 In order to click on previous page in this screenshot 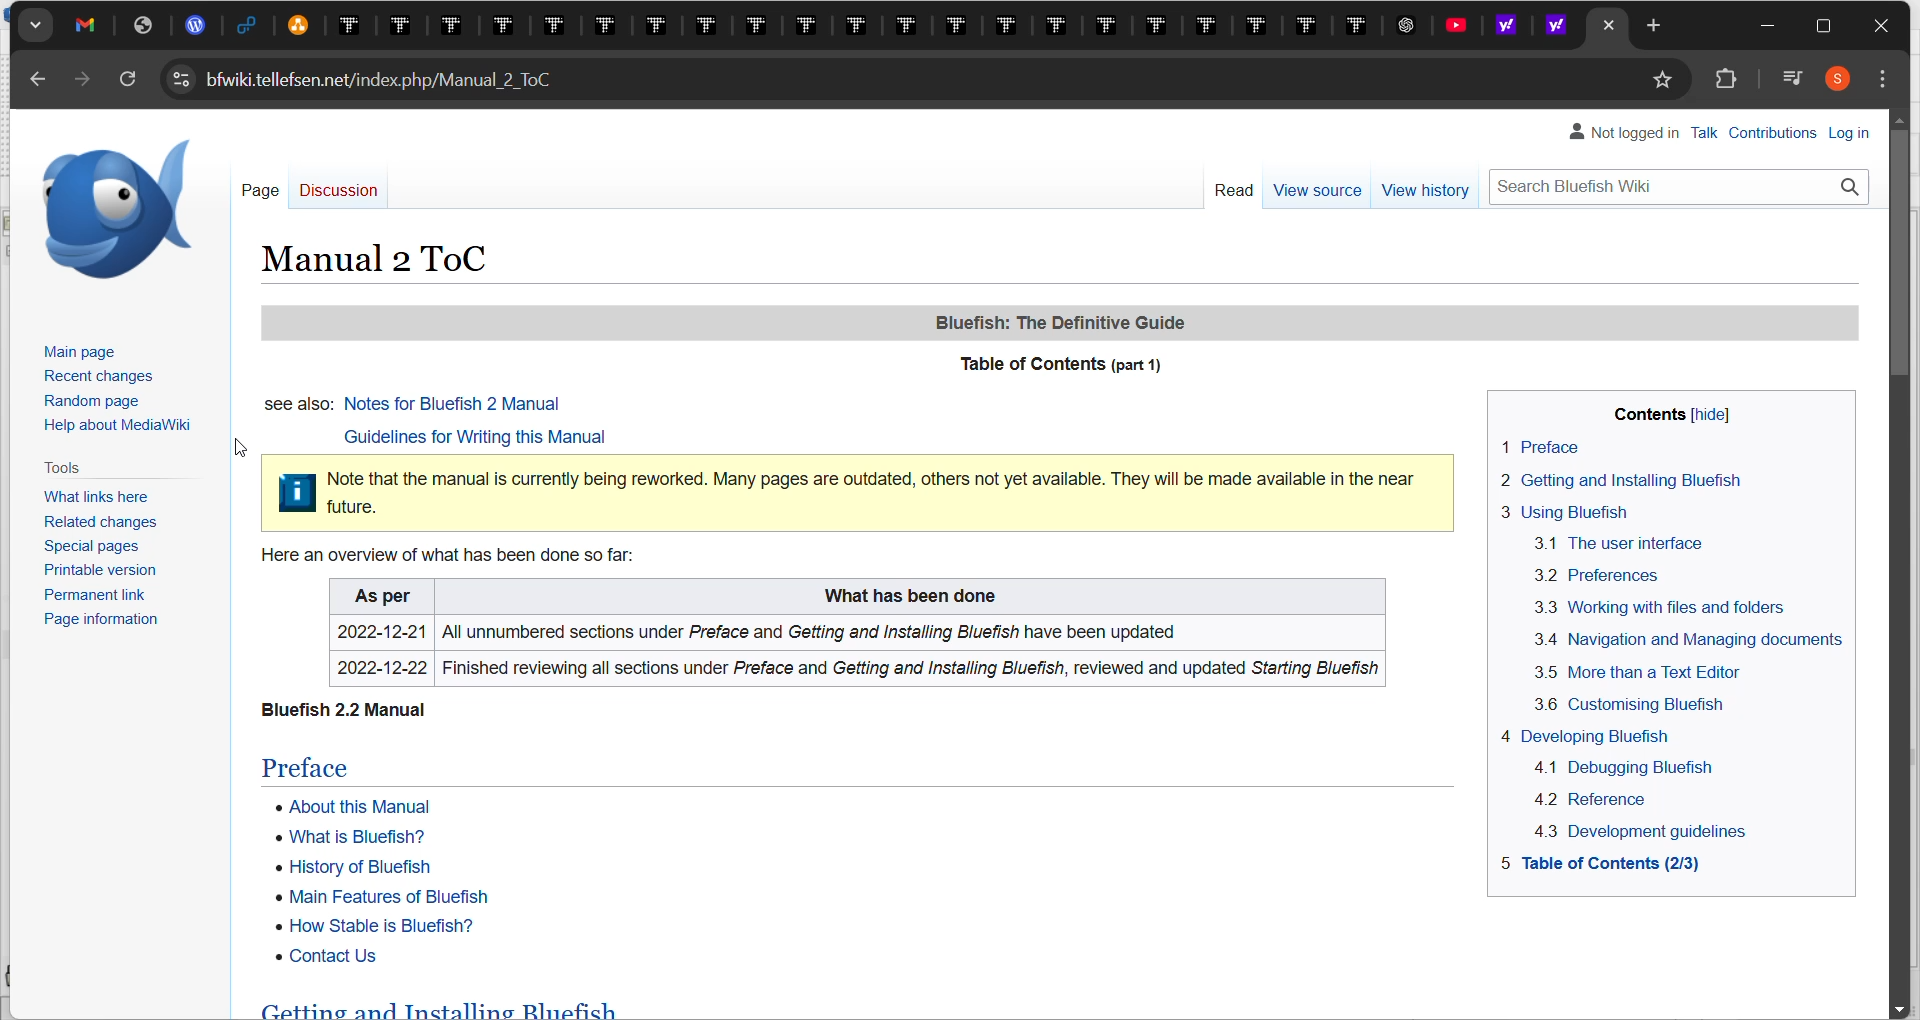, I will do `click(40, 84)`.